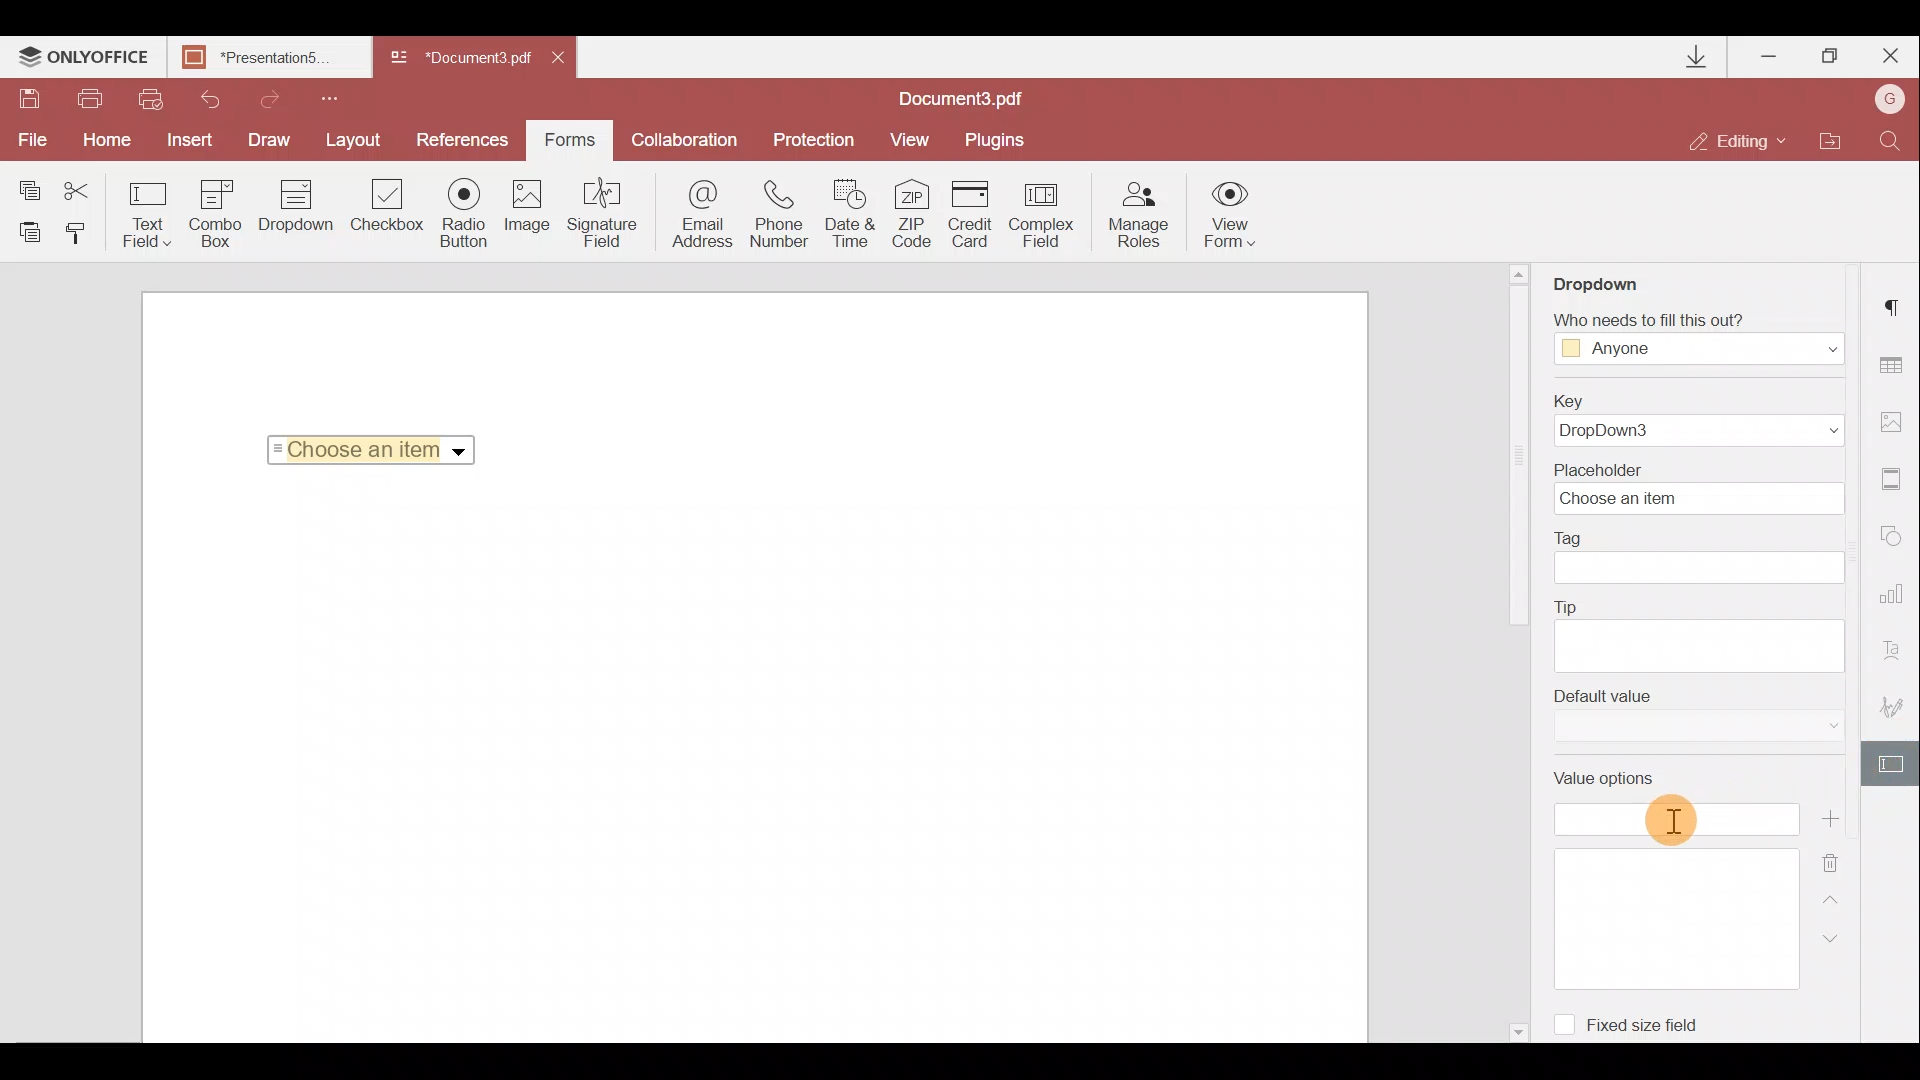  Describe the element at coordinates (1700, 57) in the screenshot. I see `Downloads` at that location.